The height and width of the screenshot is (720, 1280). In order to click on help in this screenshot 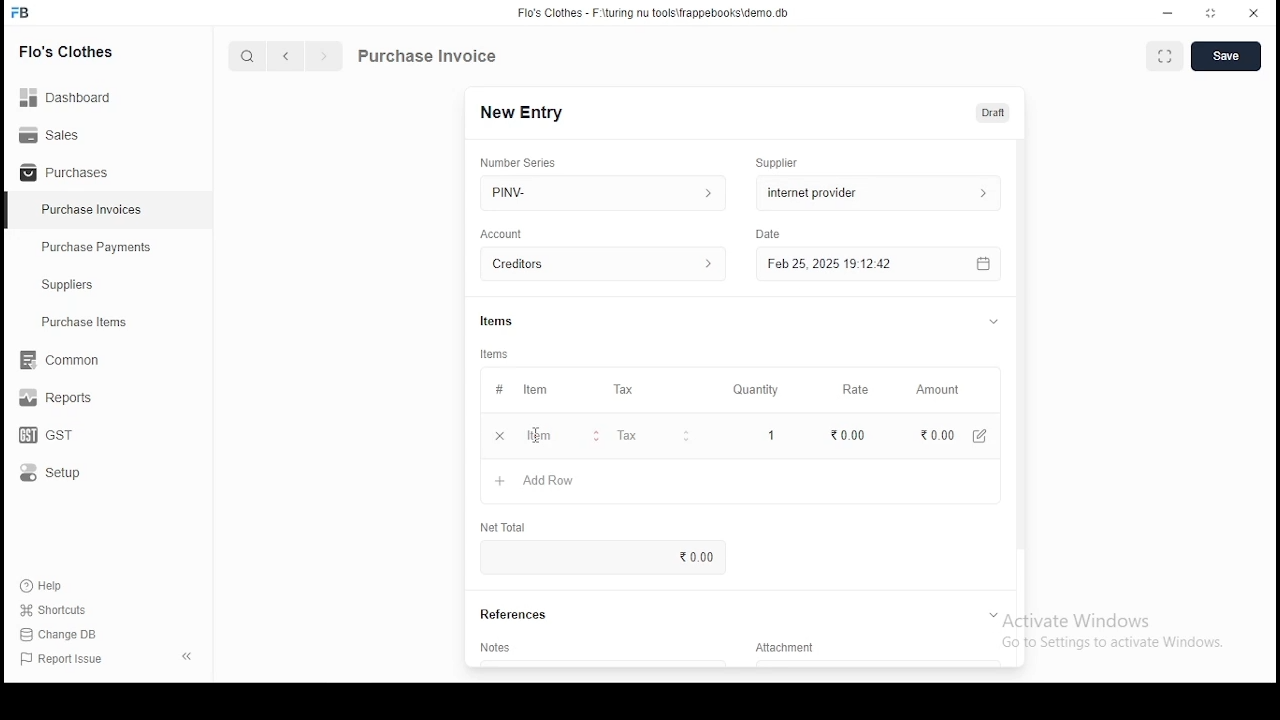, I will do `click(46, 583)`.